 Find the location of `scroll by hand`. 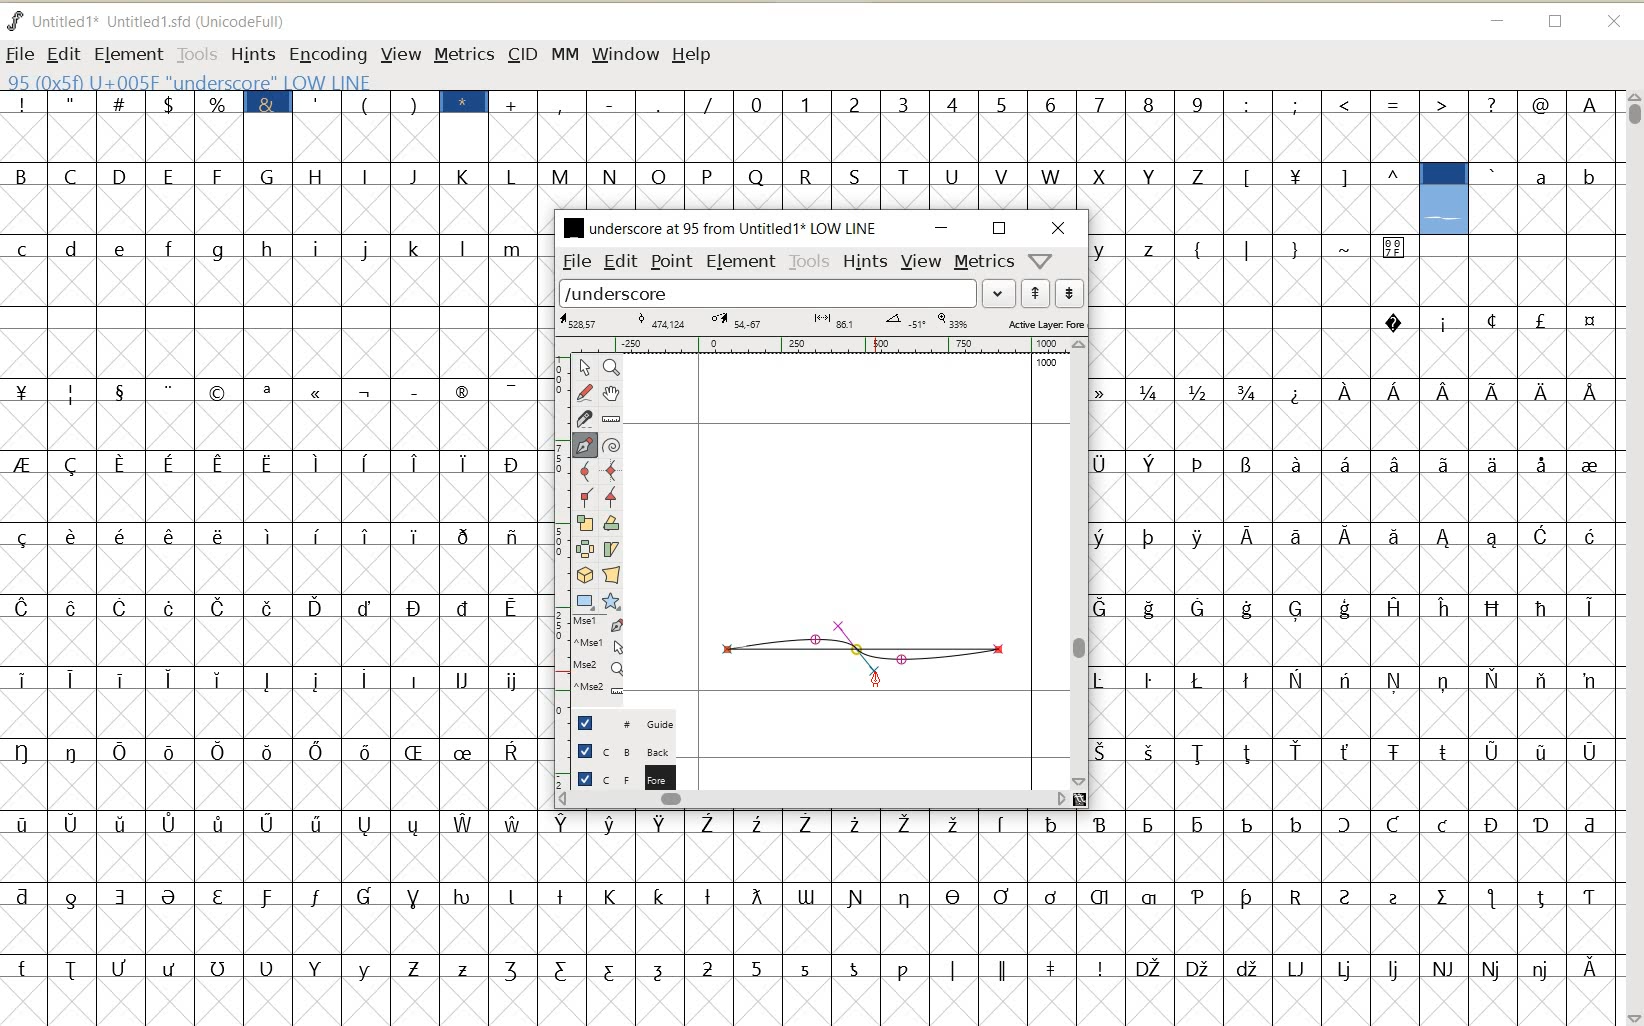

scroll by hand is located at coordinates (613, 393).